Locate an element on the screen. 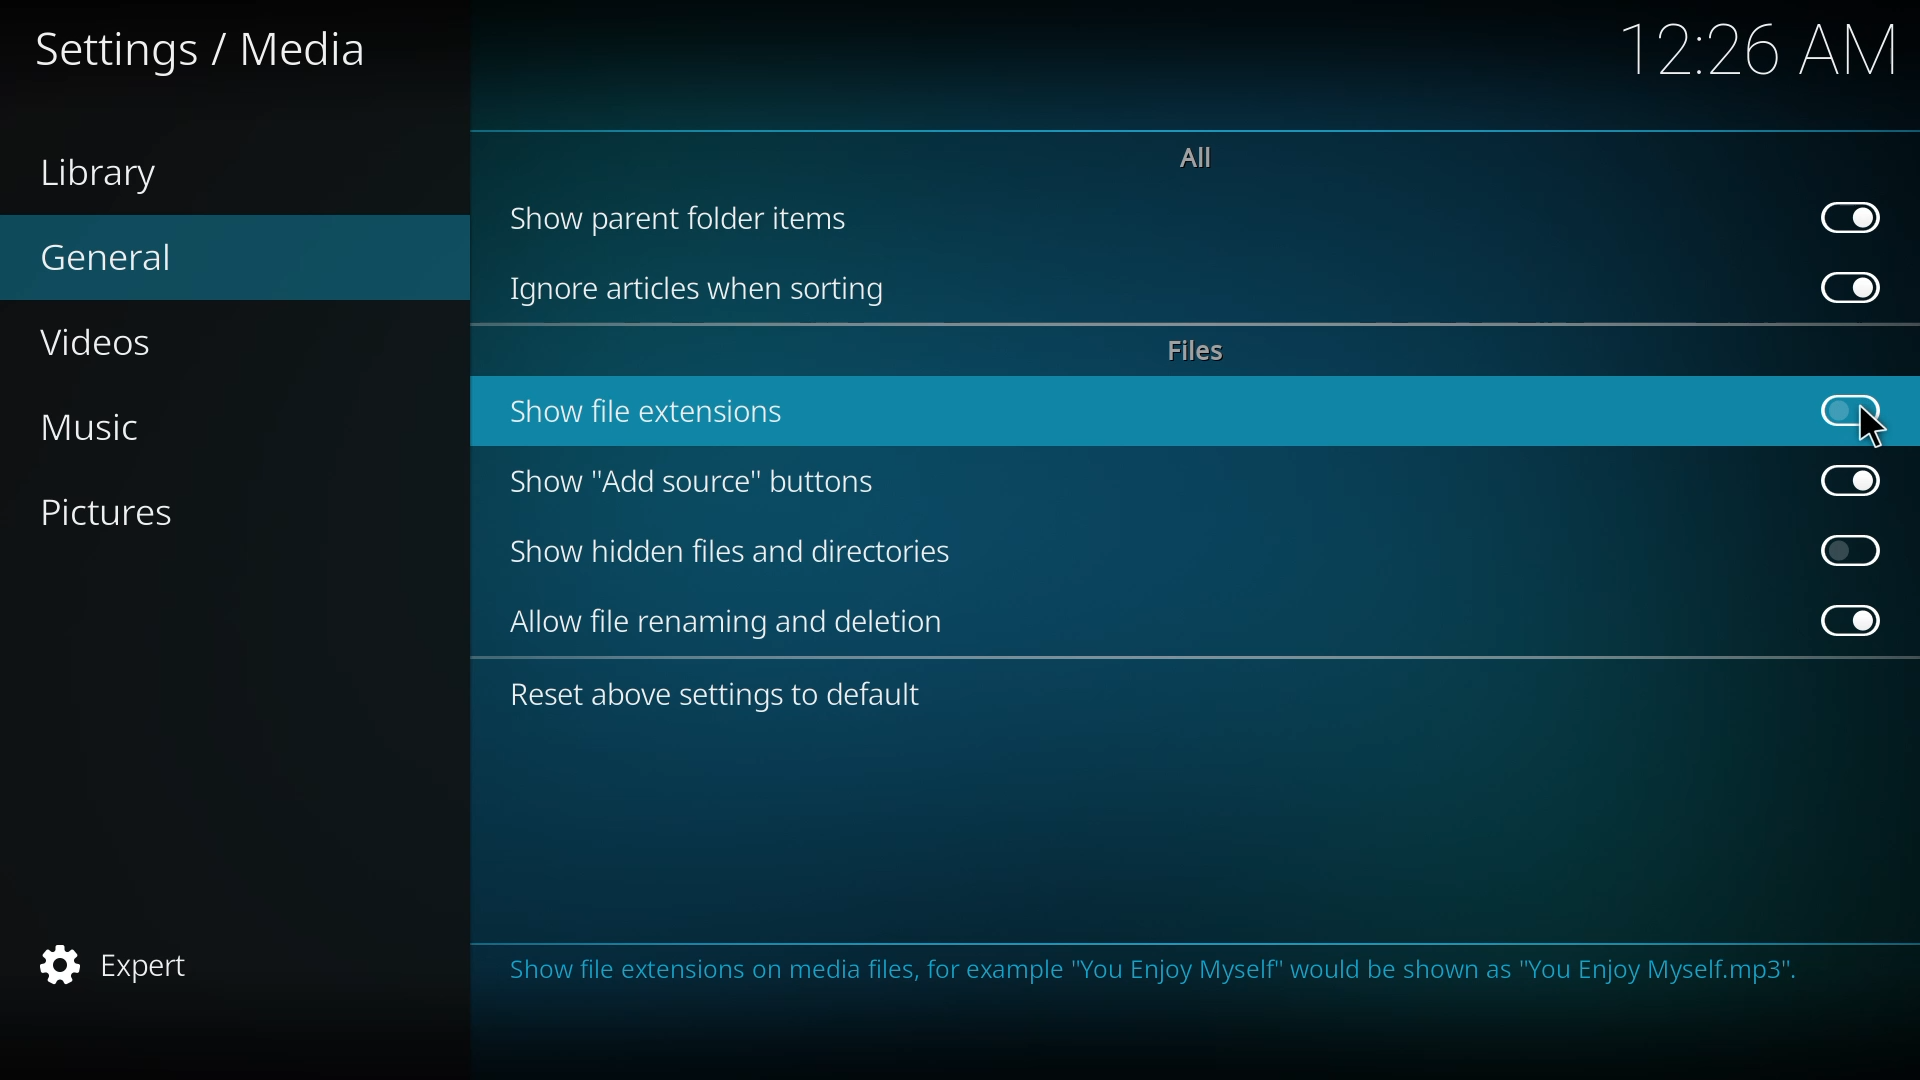  enabled is located at coordinates (1858, 216).